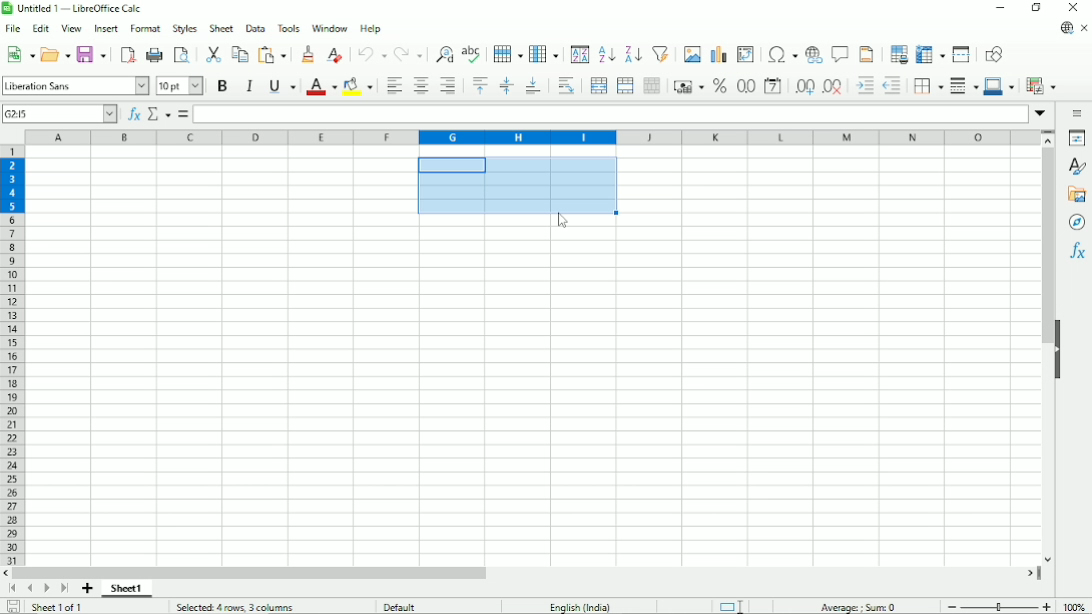  I want to click on Insert image, so click(691, 53).